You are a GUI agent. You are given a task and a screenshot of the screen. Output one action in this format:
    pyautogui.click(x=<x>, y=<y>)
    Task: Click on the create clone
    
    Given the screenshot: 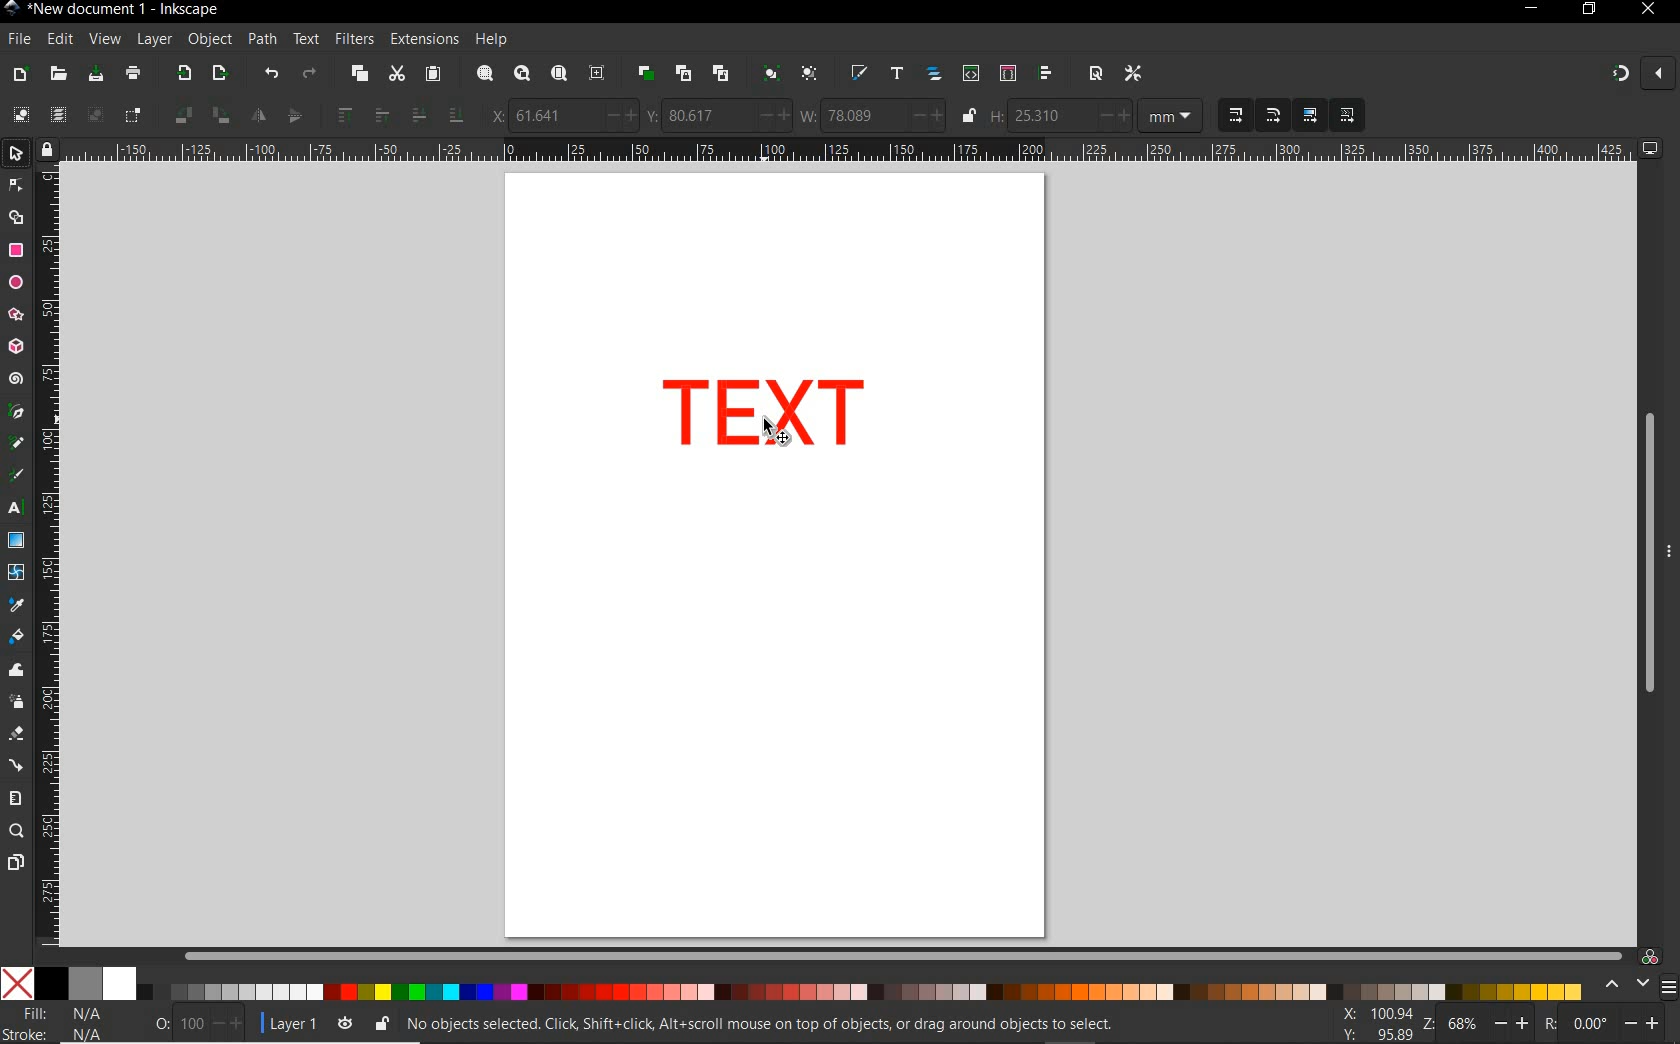 What is the action you would take?
    pyautogui.click(x=682, y=74)
    